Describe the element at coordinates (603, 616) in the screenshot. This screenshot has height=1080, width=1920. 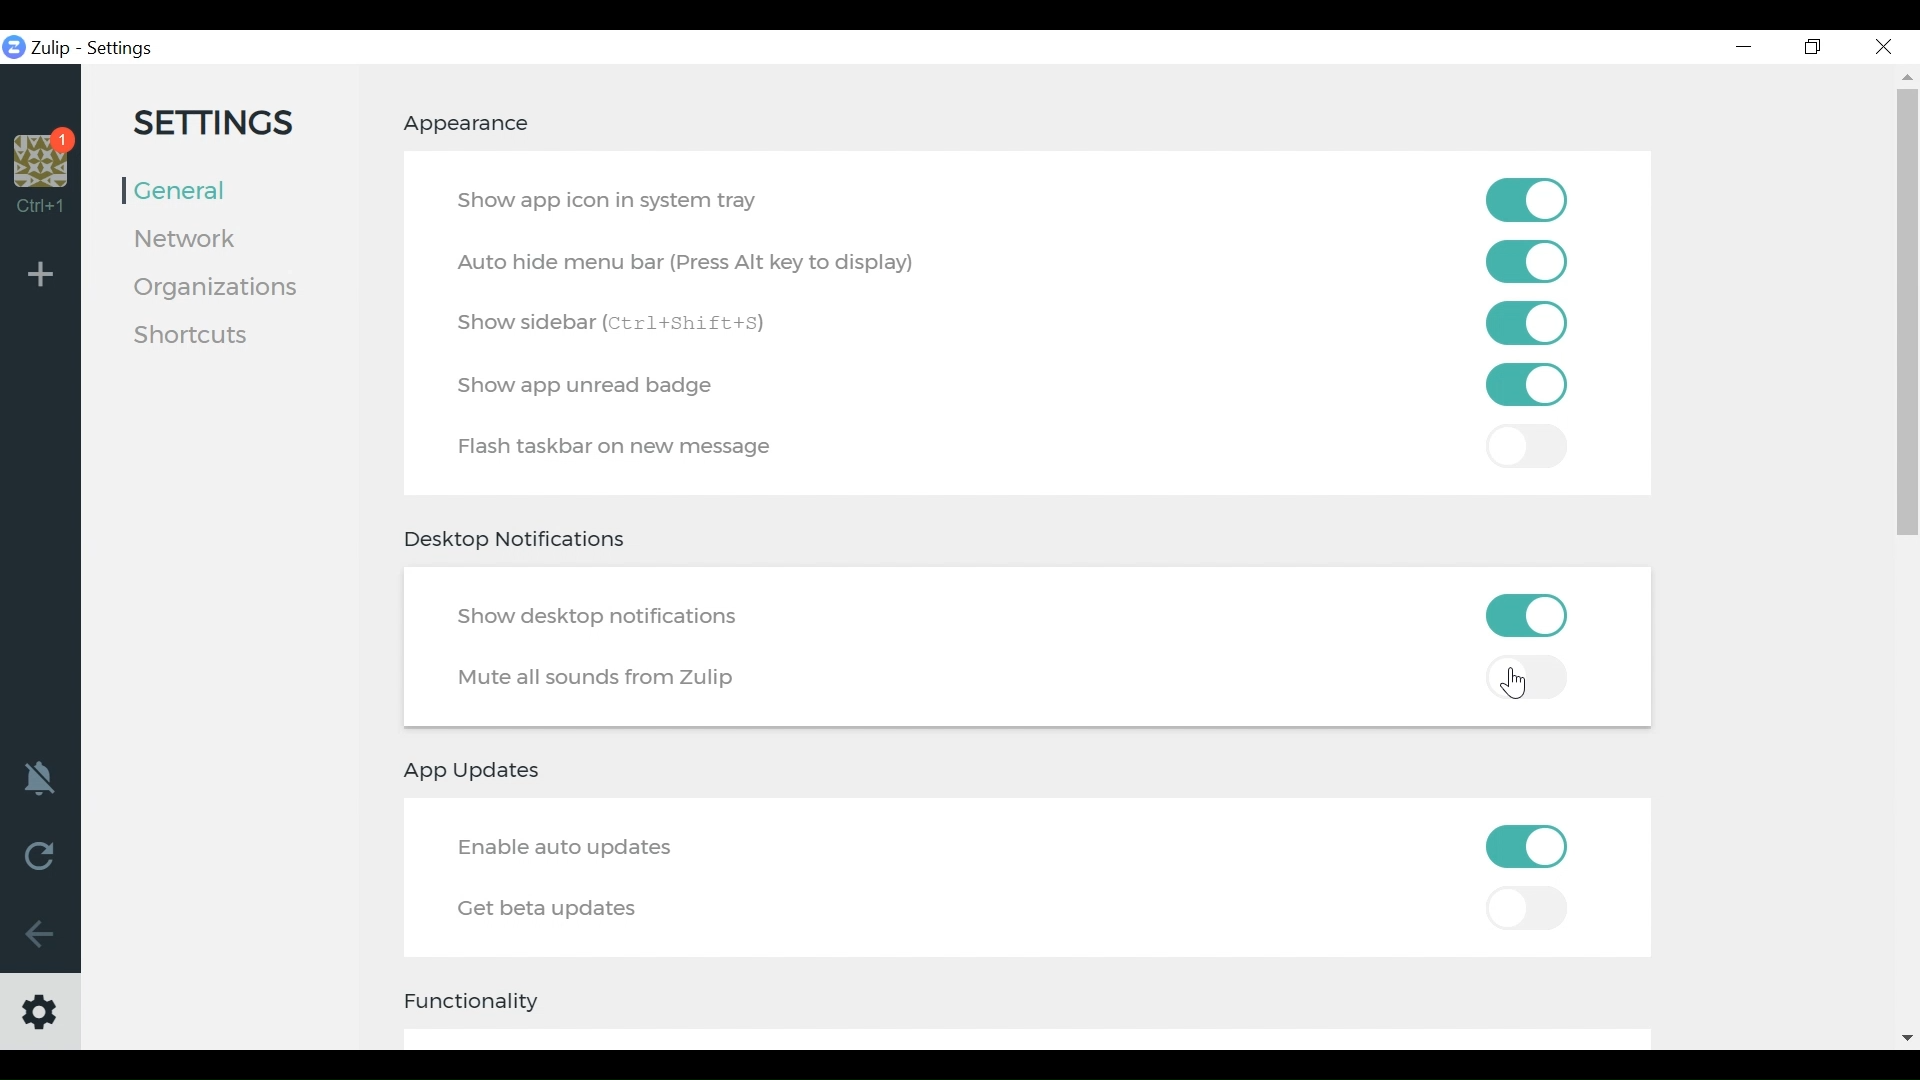
I see `Show desktop notifications` at that location.